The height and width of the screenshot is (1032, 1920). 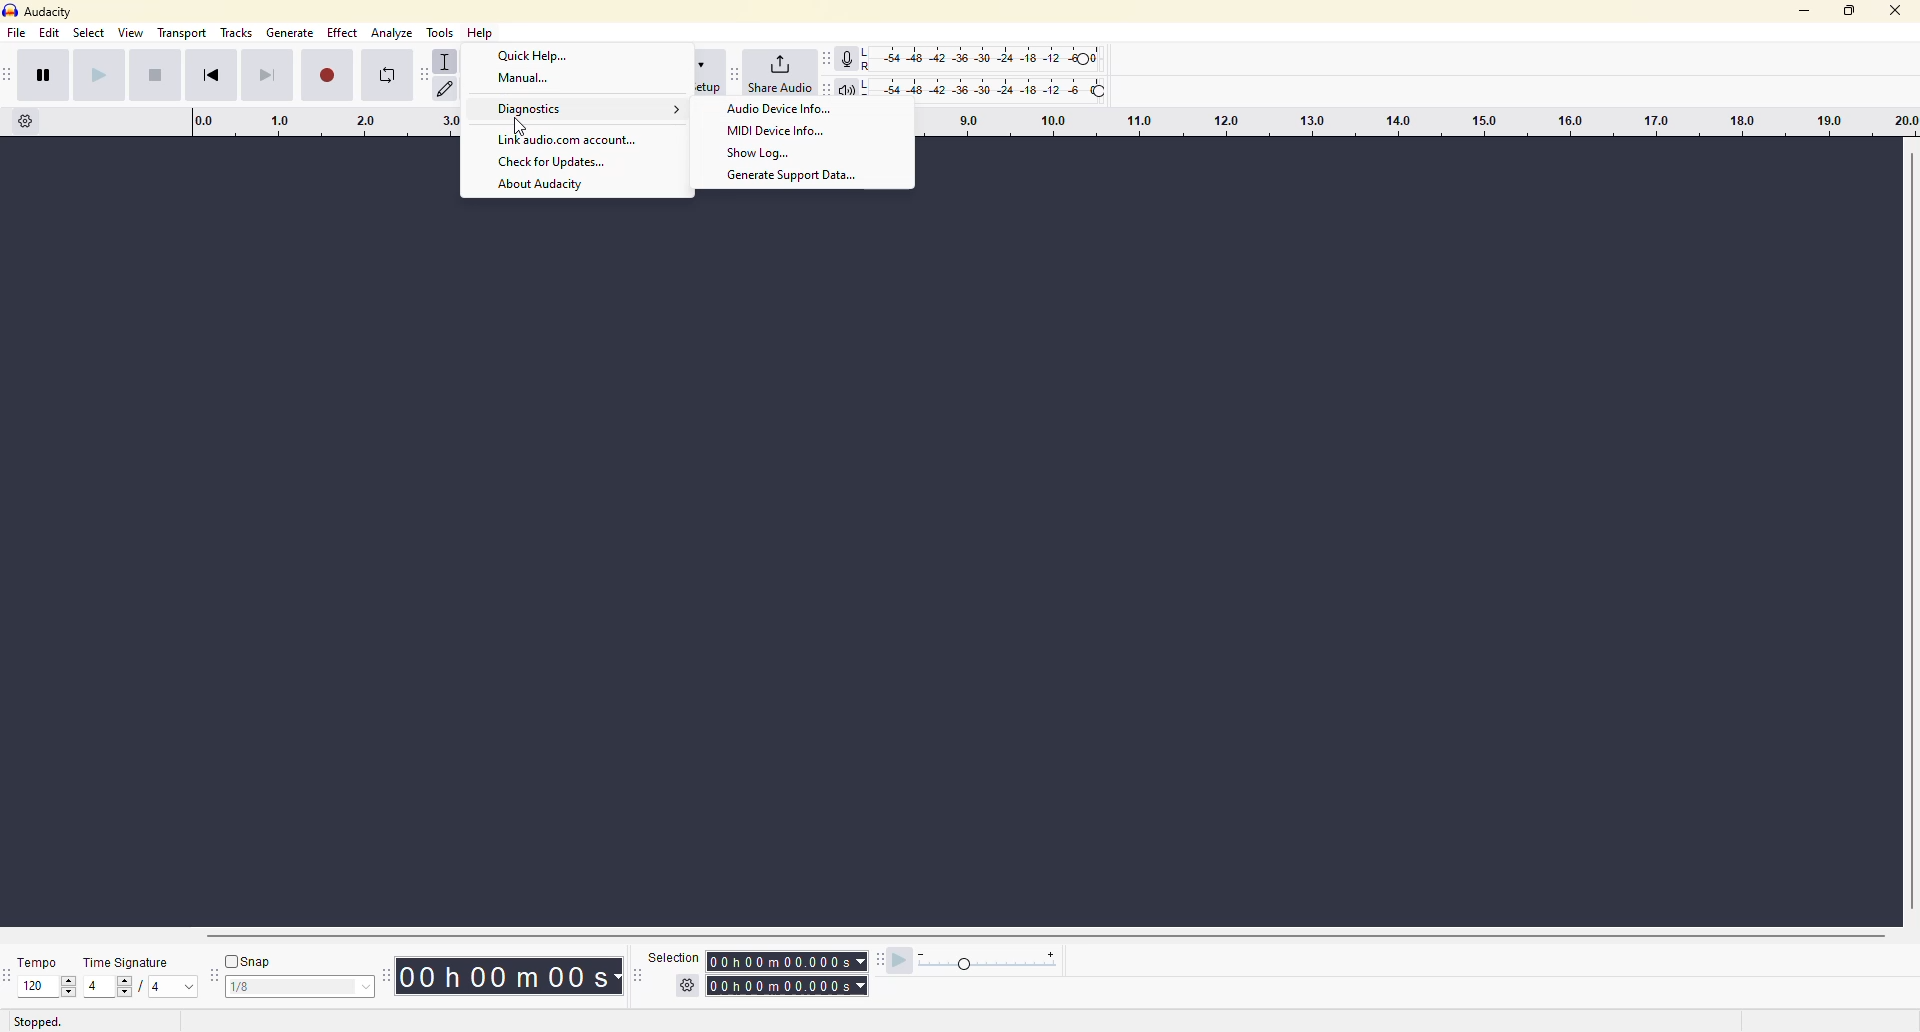 What do you see at coordinates (177, 987) in the screenshot?
I see `value` at bounding box center [177, 987].